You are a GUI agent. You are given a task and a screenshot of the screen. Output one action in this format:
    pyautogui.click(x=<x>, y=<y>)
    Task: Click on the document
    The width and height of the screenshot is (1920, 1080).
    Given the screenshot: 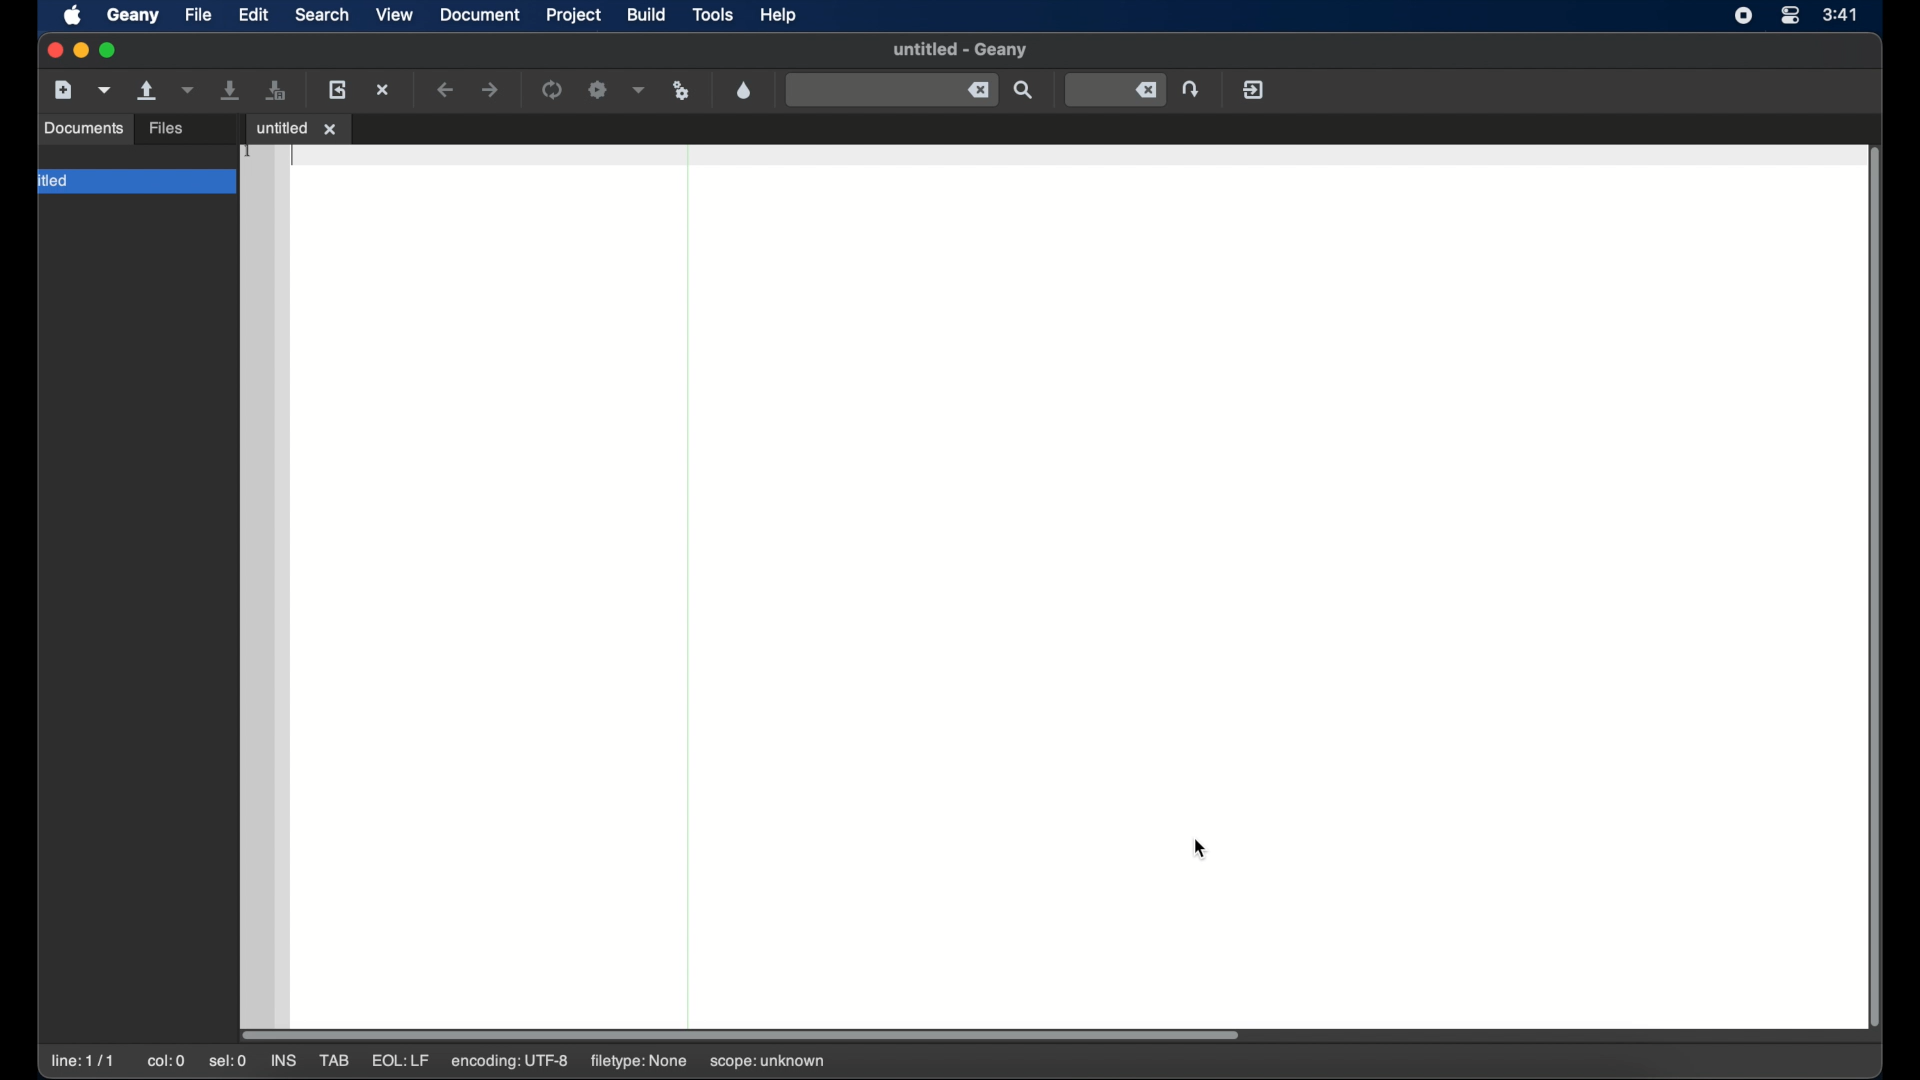 What is the action you would take?
    pyautogui.click(x=480, y=15)
    